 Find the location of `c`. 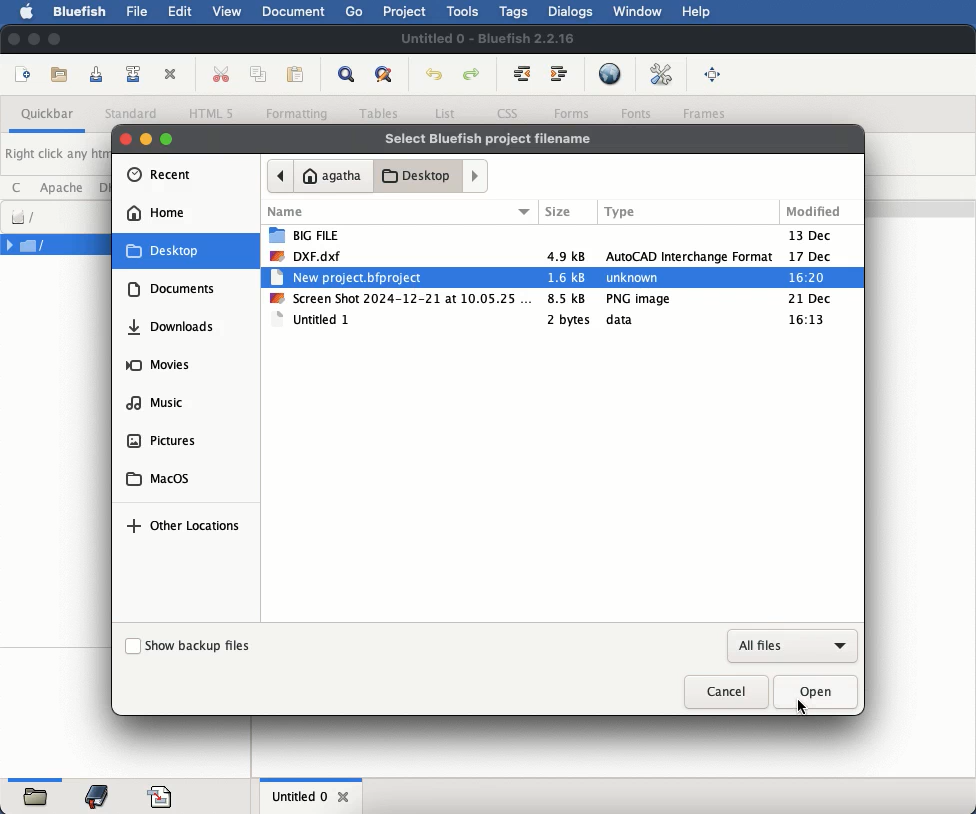

c is located at coordinates (20, 188).